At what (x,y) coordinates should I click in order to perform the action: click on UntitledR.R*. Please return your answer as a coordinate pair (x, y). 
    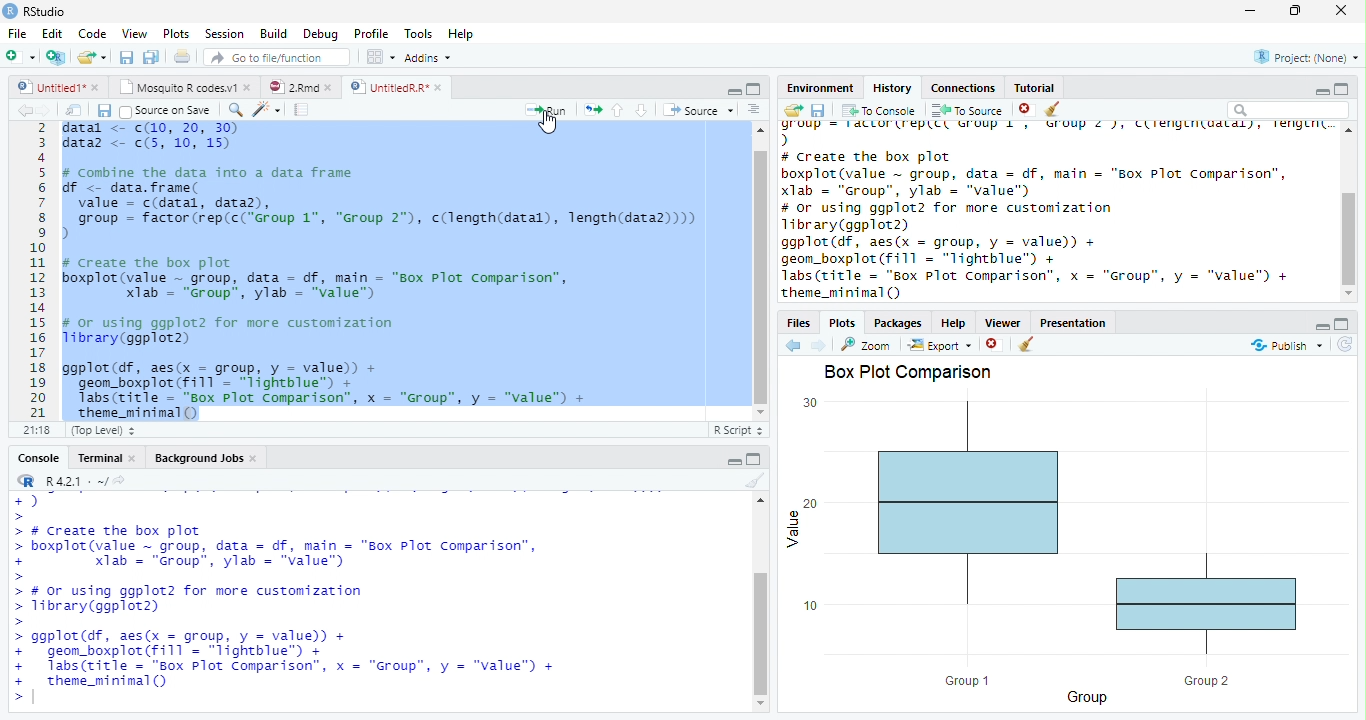
    Looking at the image, I should click on (388, 88).